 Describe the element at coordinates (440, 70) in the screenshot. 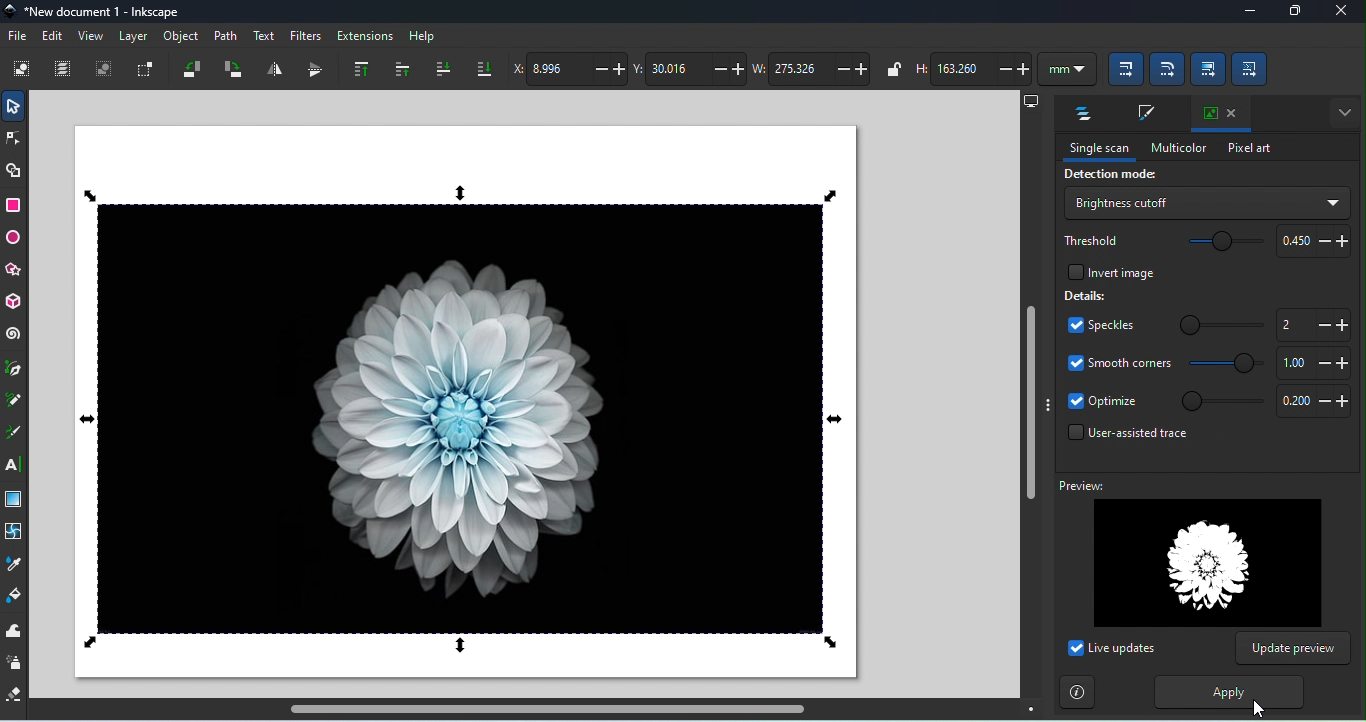

I see `lower selection one step` at that location.